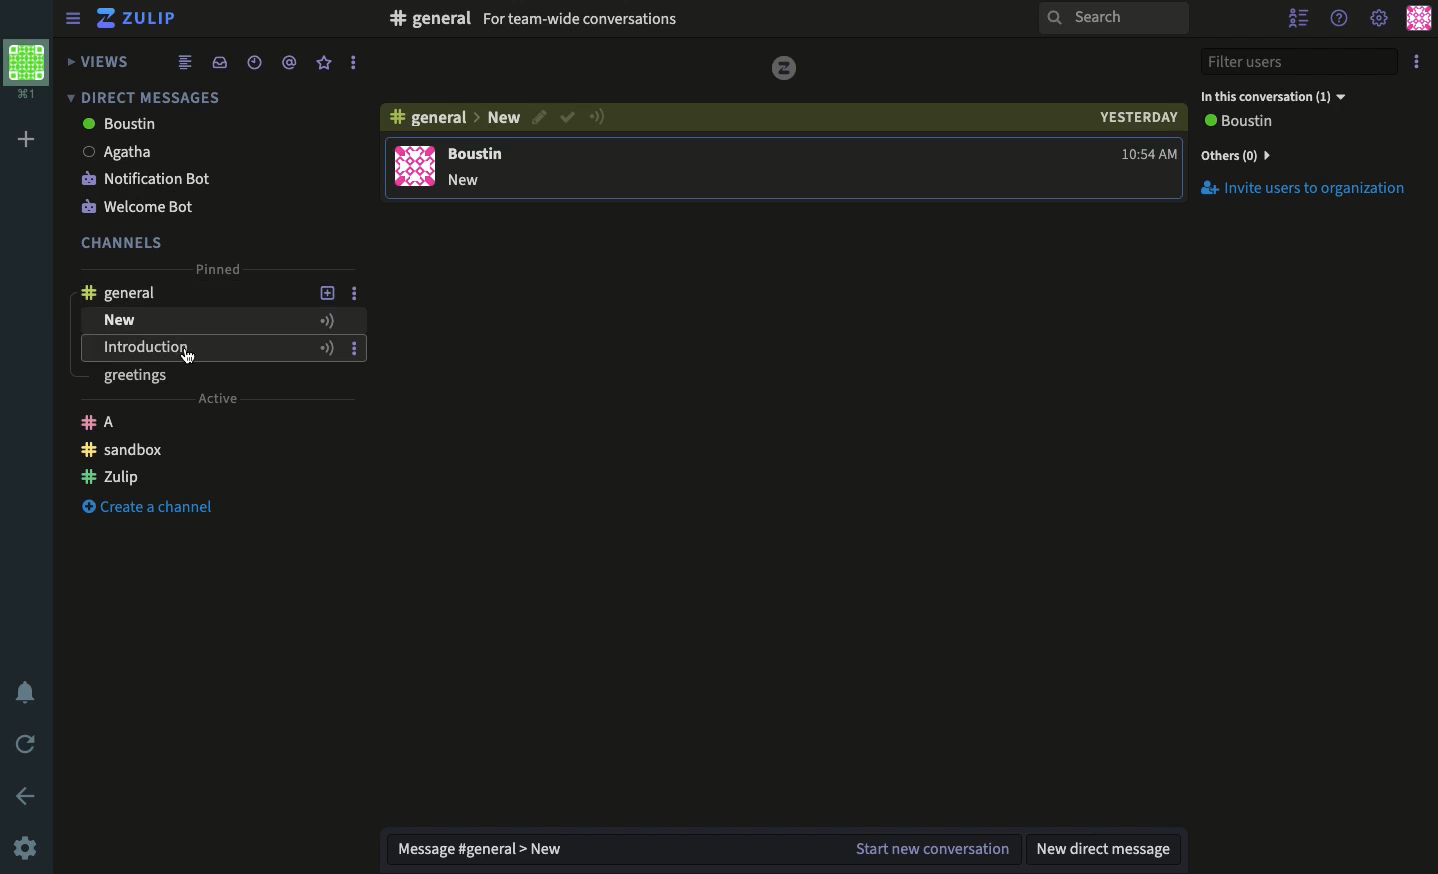 Image resolution: width=1438 pixels, height=874 pixels. I want to click on Zulip, so click(140, 21).